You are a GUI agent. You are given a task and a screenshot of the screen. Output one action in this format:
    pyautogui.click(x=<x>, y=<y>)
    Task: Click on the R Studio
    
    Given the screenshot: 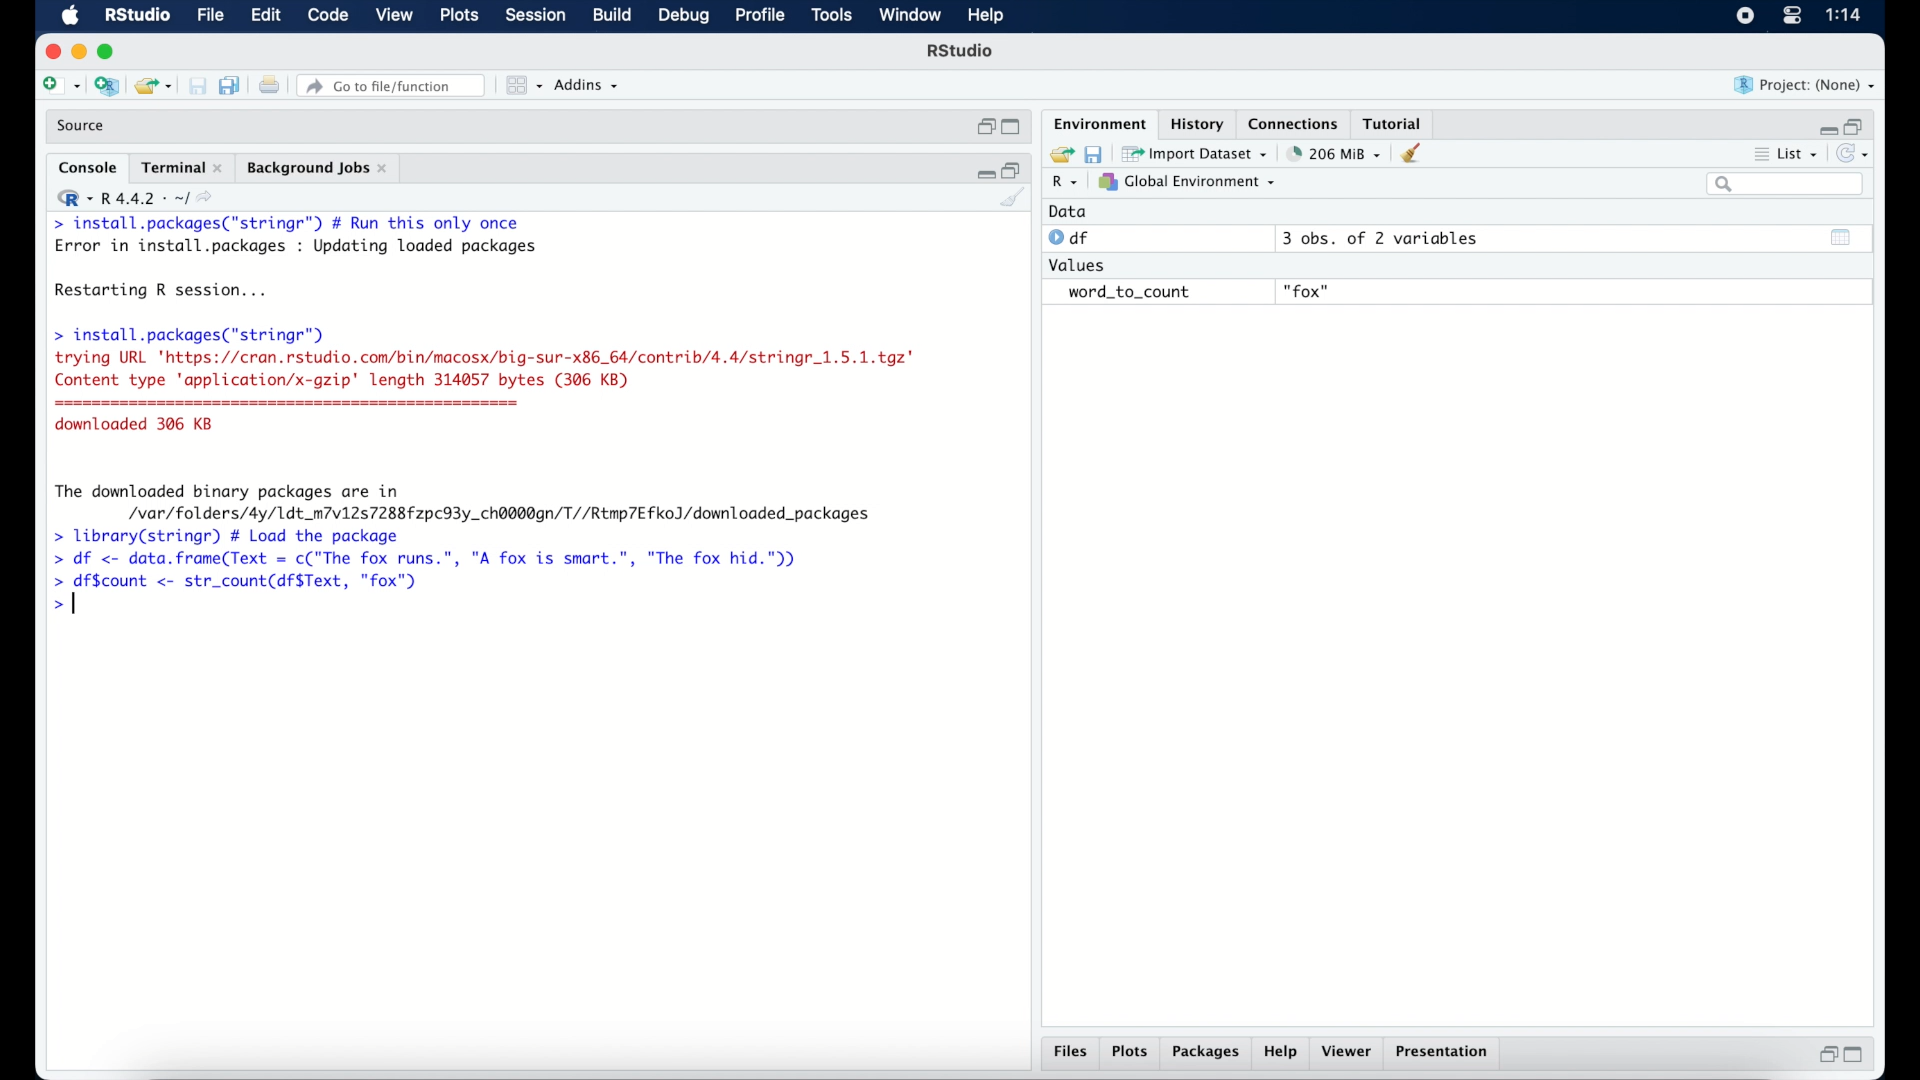 What is the action you would take?
    pyautogui.click(x=136, y=16)
    